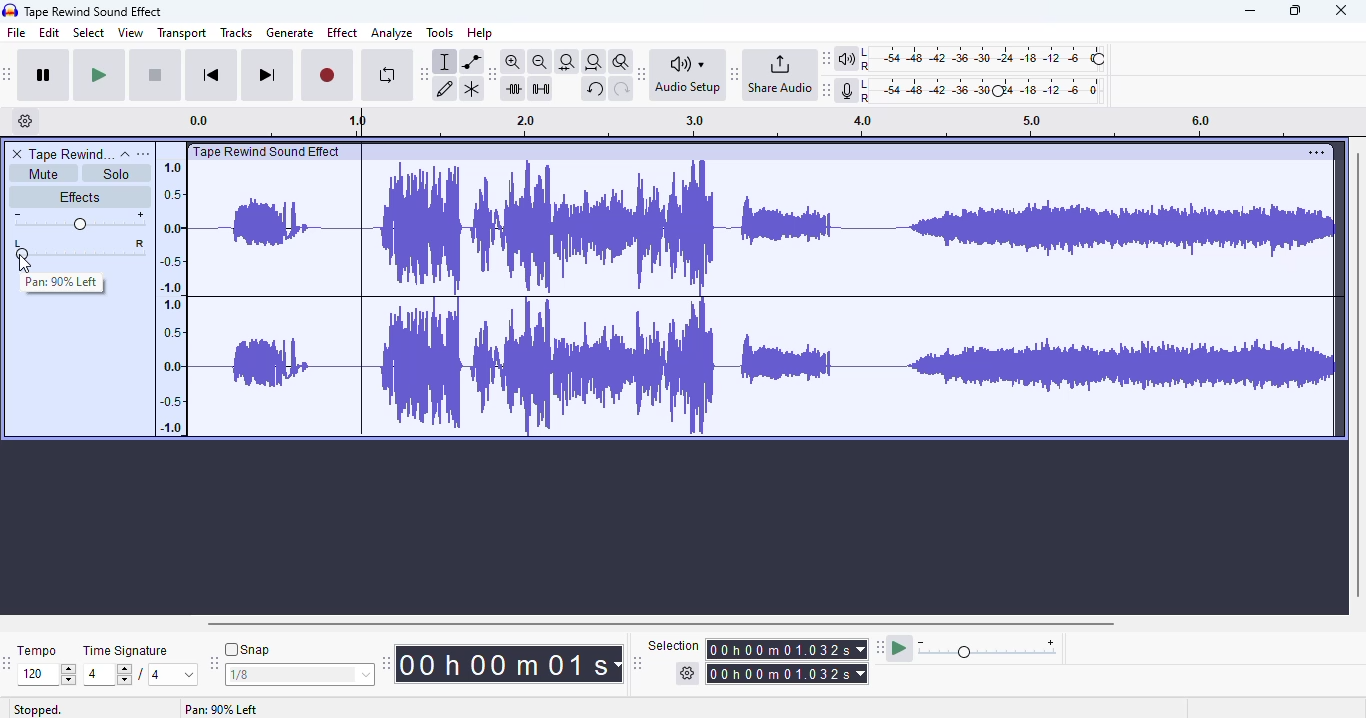 The width and height of the screenshot is (1366, 718). Describe the element at coordinates (594, 89) in the screenshot. I see `undo` at that location.